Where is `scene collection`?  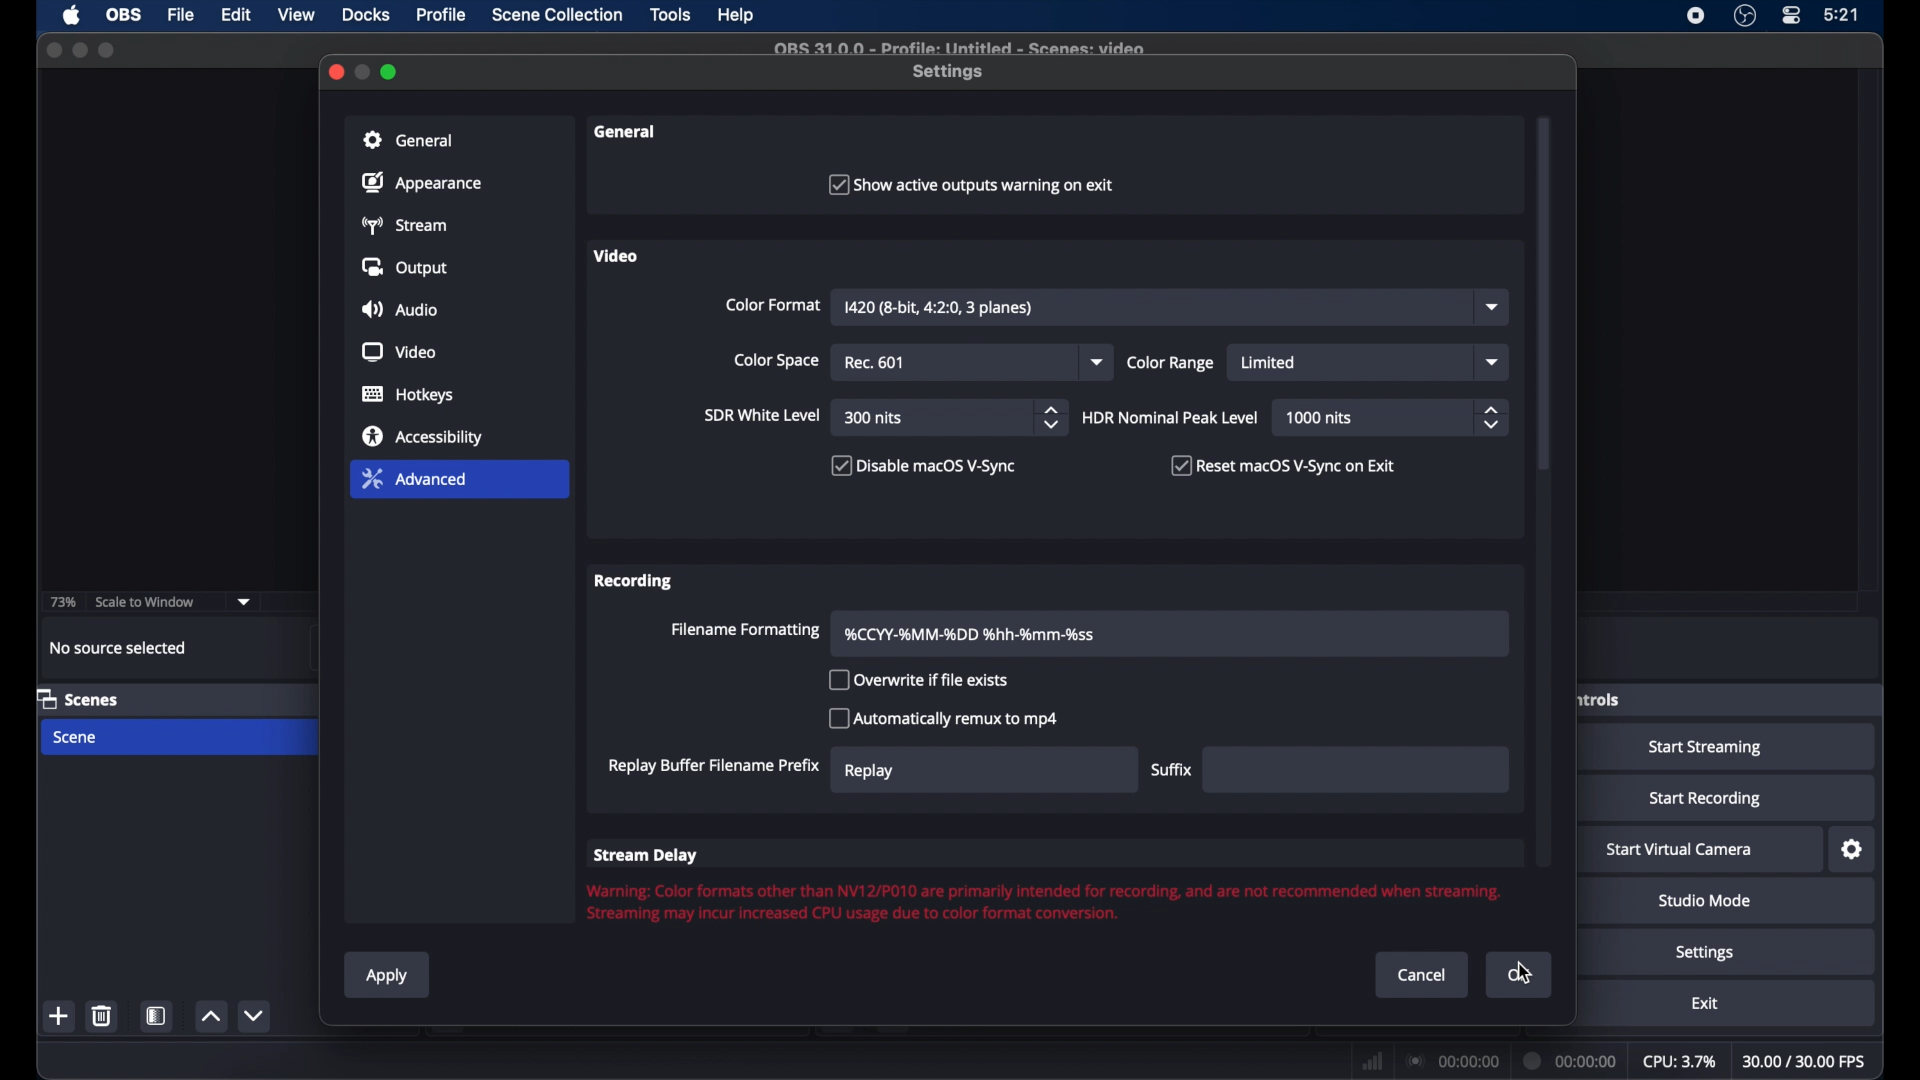 scene collection is located at coordinates (557, 16).